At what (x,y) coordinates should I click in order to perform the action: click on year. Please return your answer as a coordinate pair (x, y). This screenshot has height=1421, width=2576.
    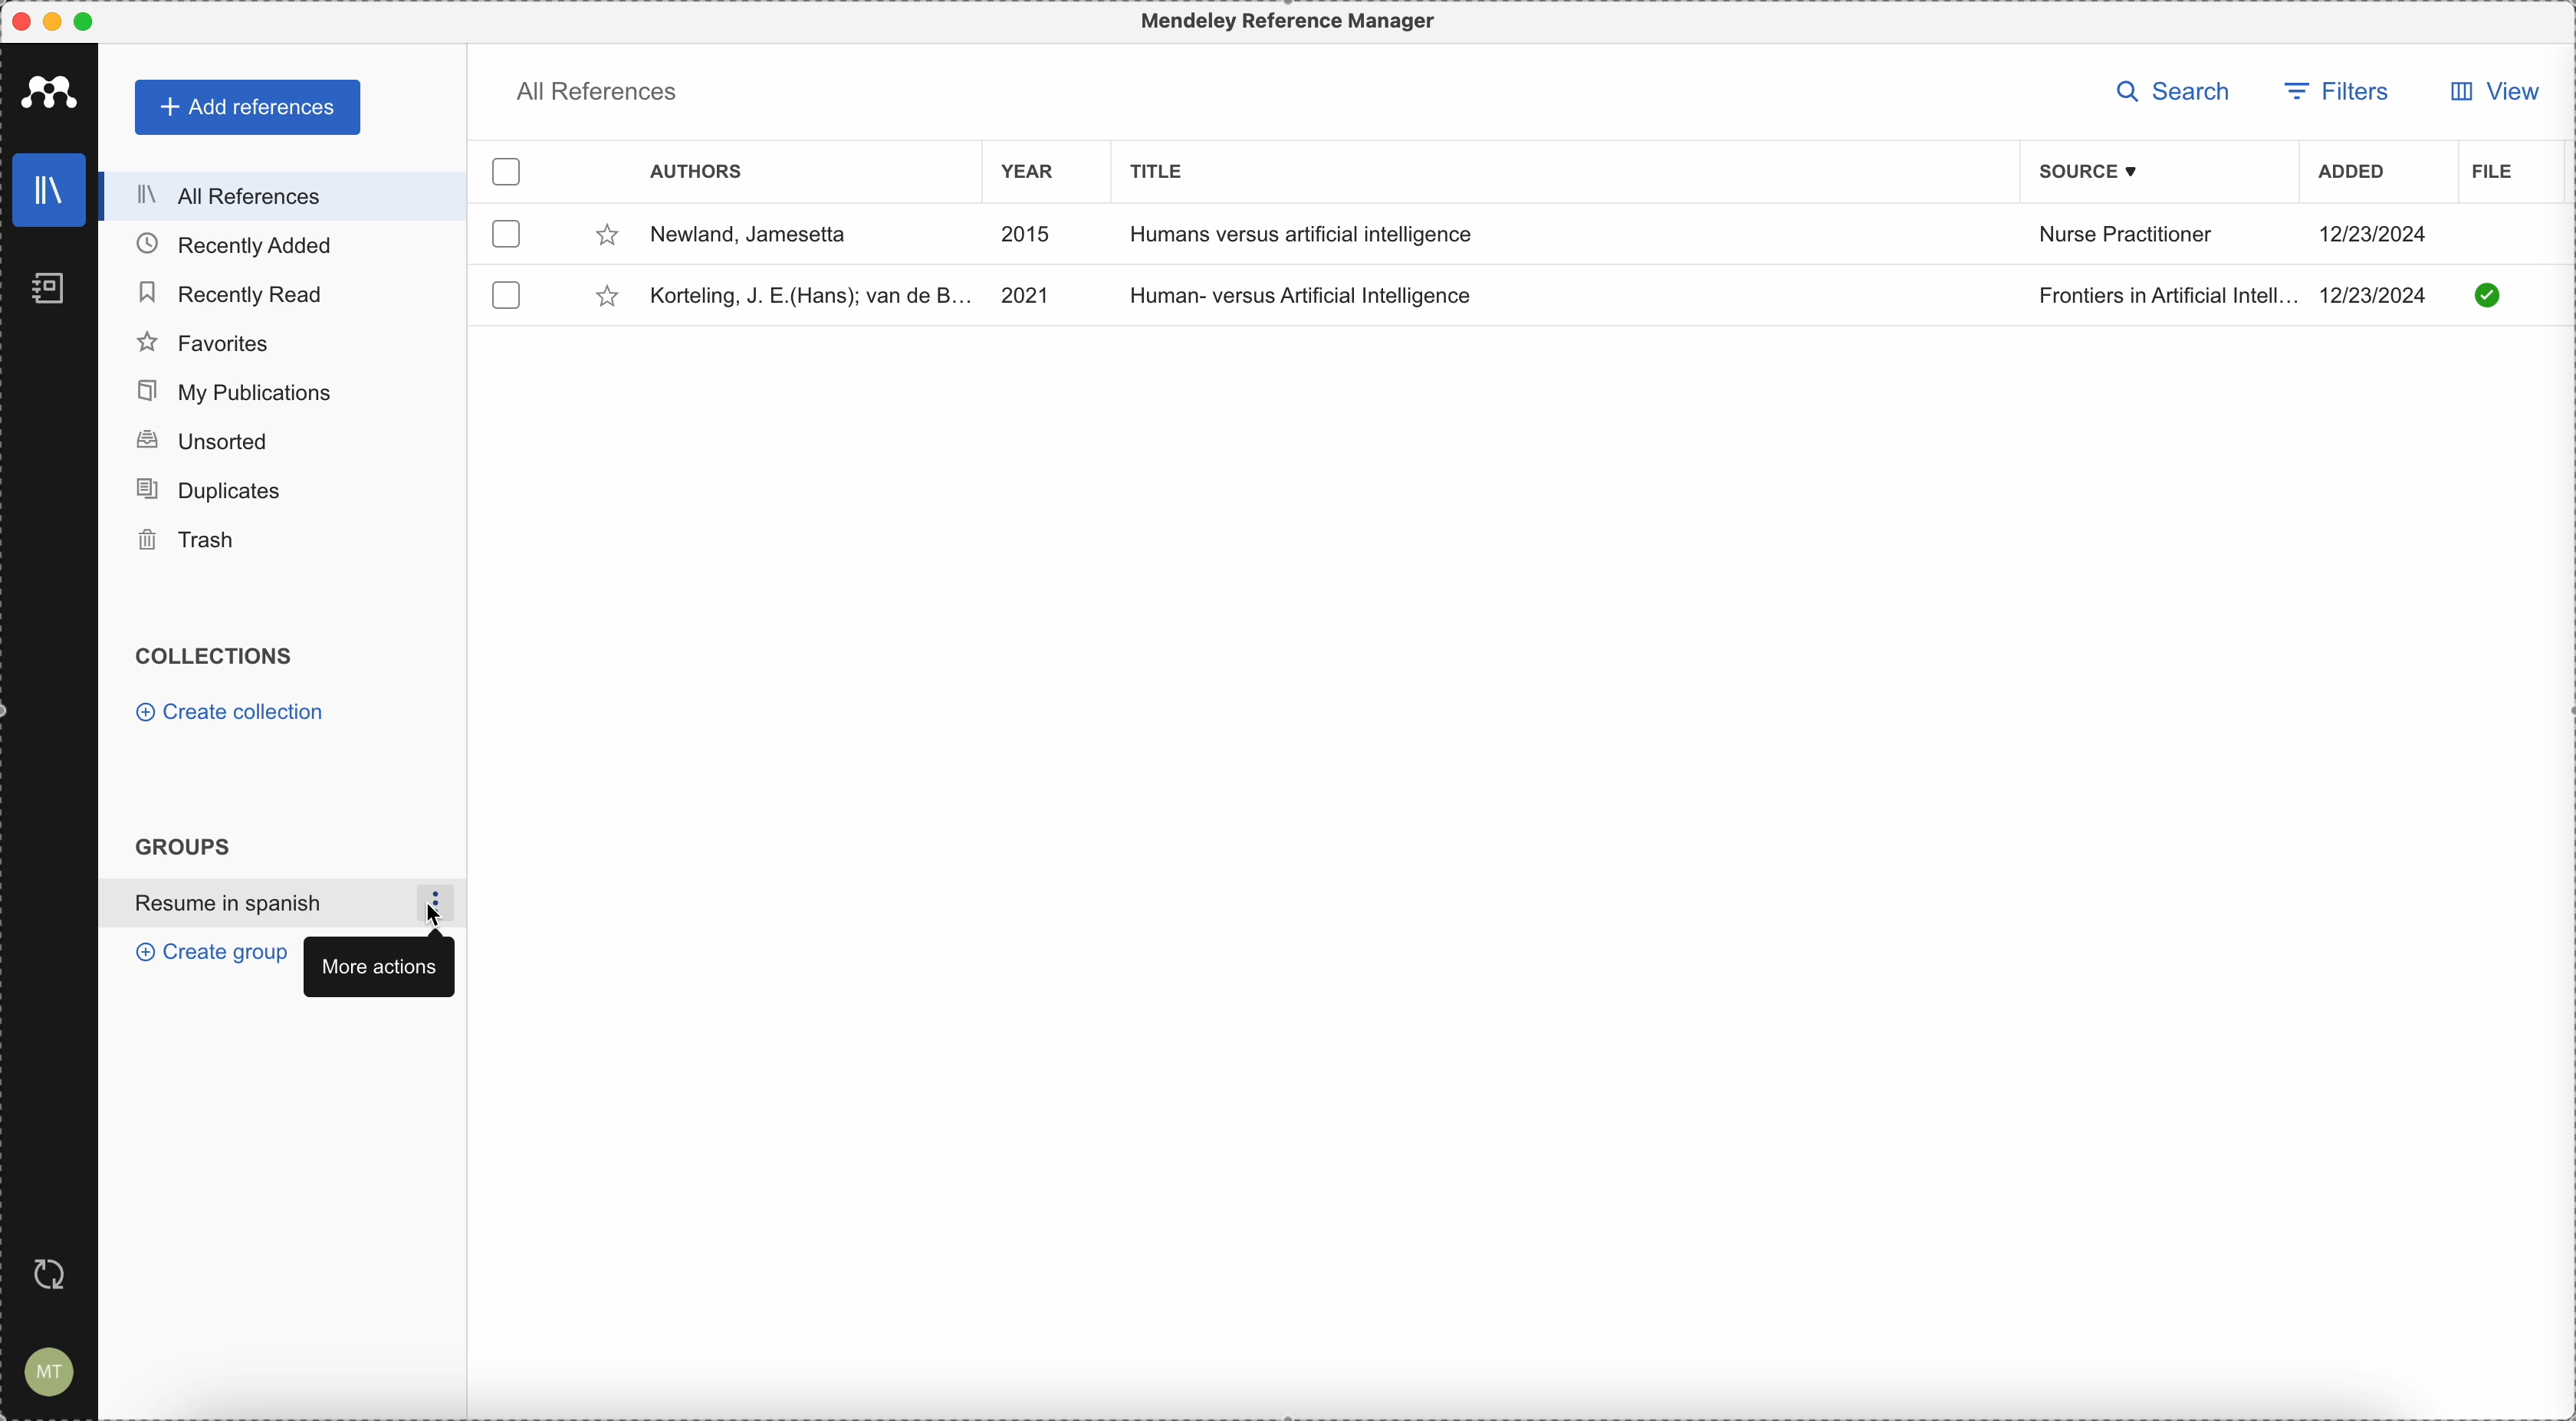
    Looking at the image, I should click on (1032, 170).